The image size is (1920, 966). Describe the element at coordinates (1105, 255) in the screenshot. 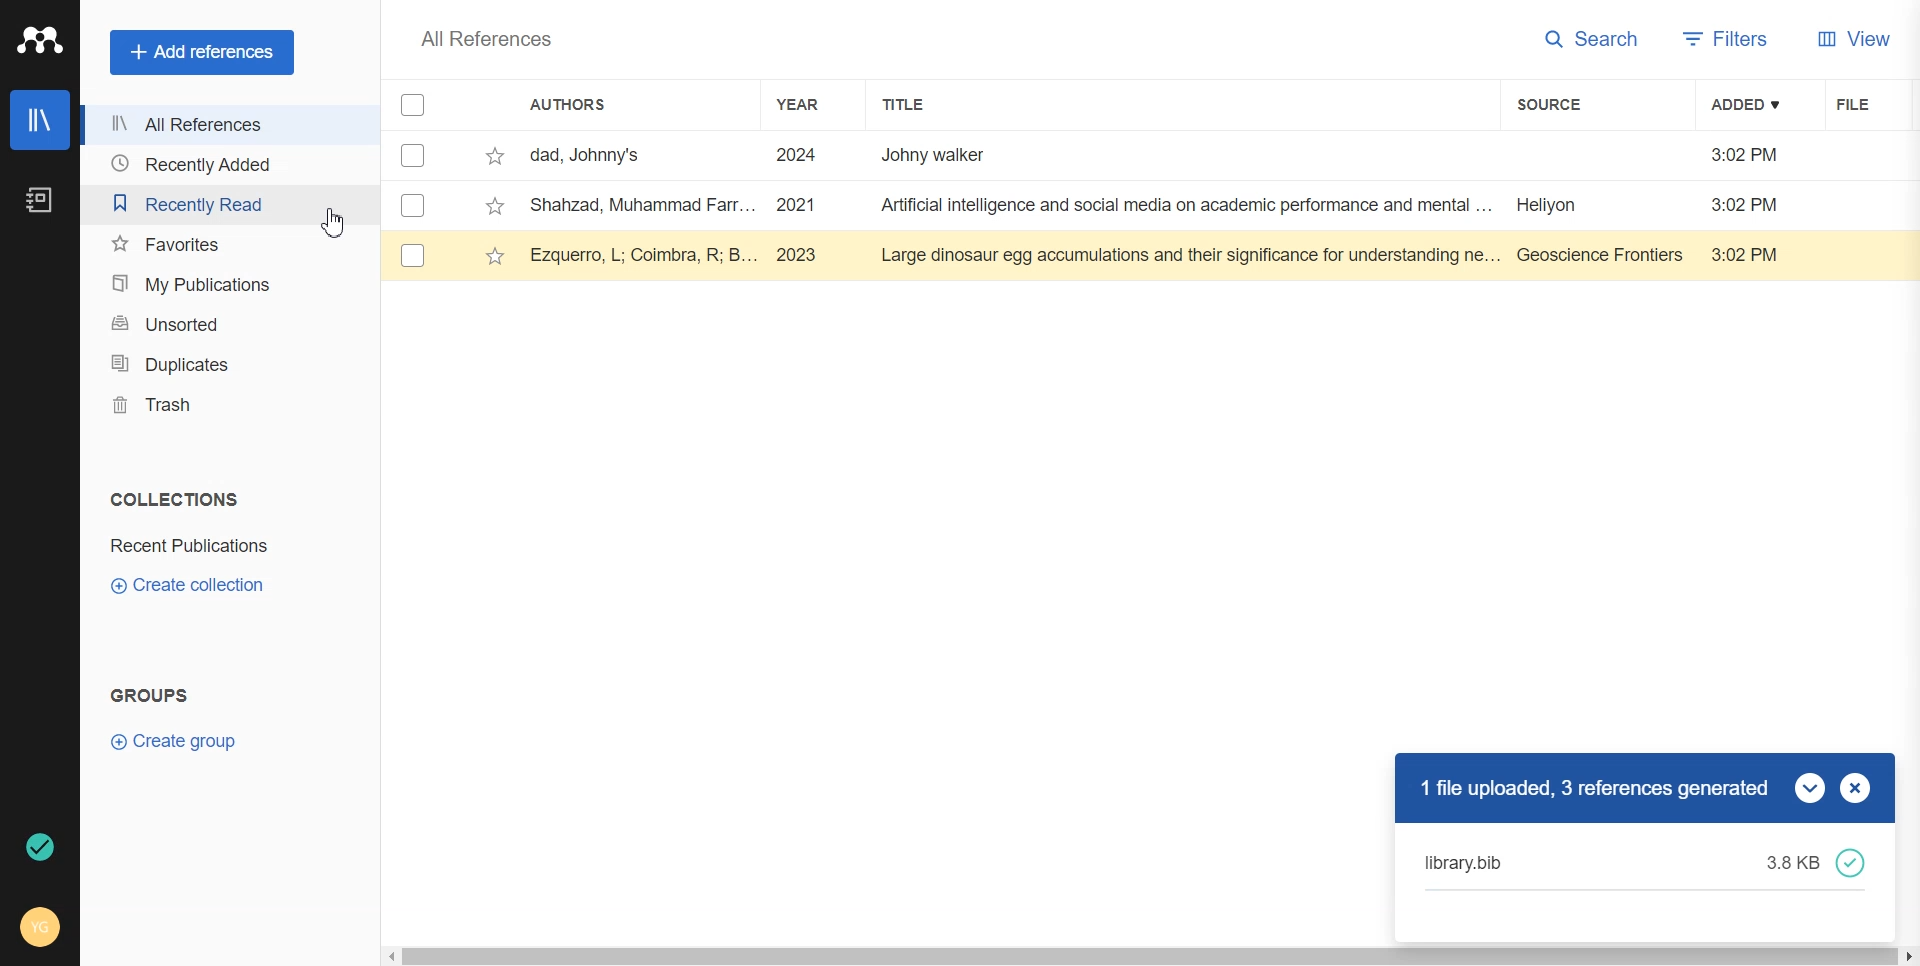

I see `Ezquerro, L; Coimbra, R; B... 2023 Large dinosaur egg accumulations and their significance for understanding ne... Geoscience Frontiers ~~ 3:02 PM` at that location.